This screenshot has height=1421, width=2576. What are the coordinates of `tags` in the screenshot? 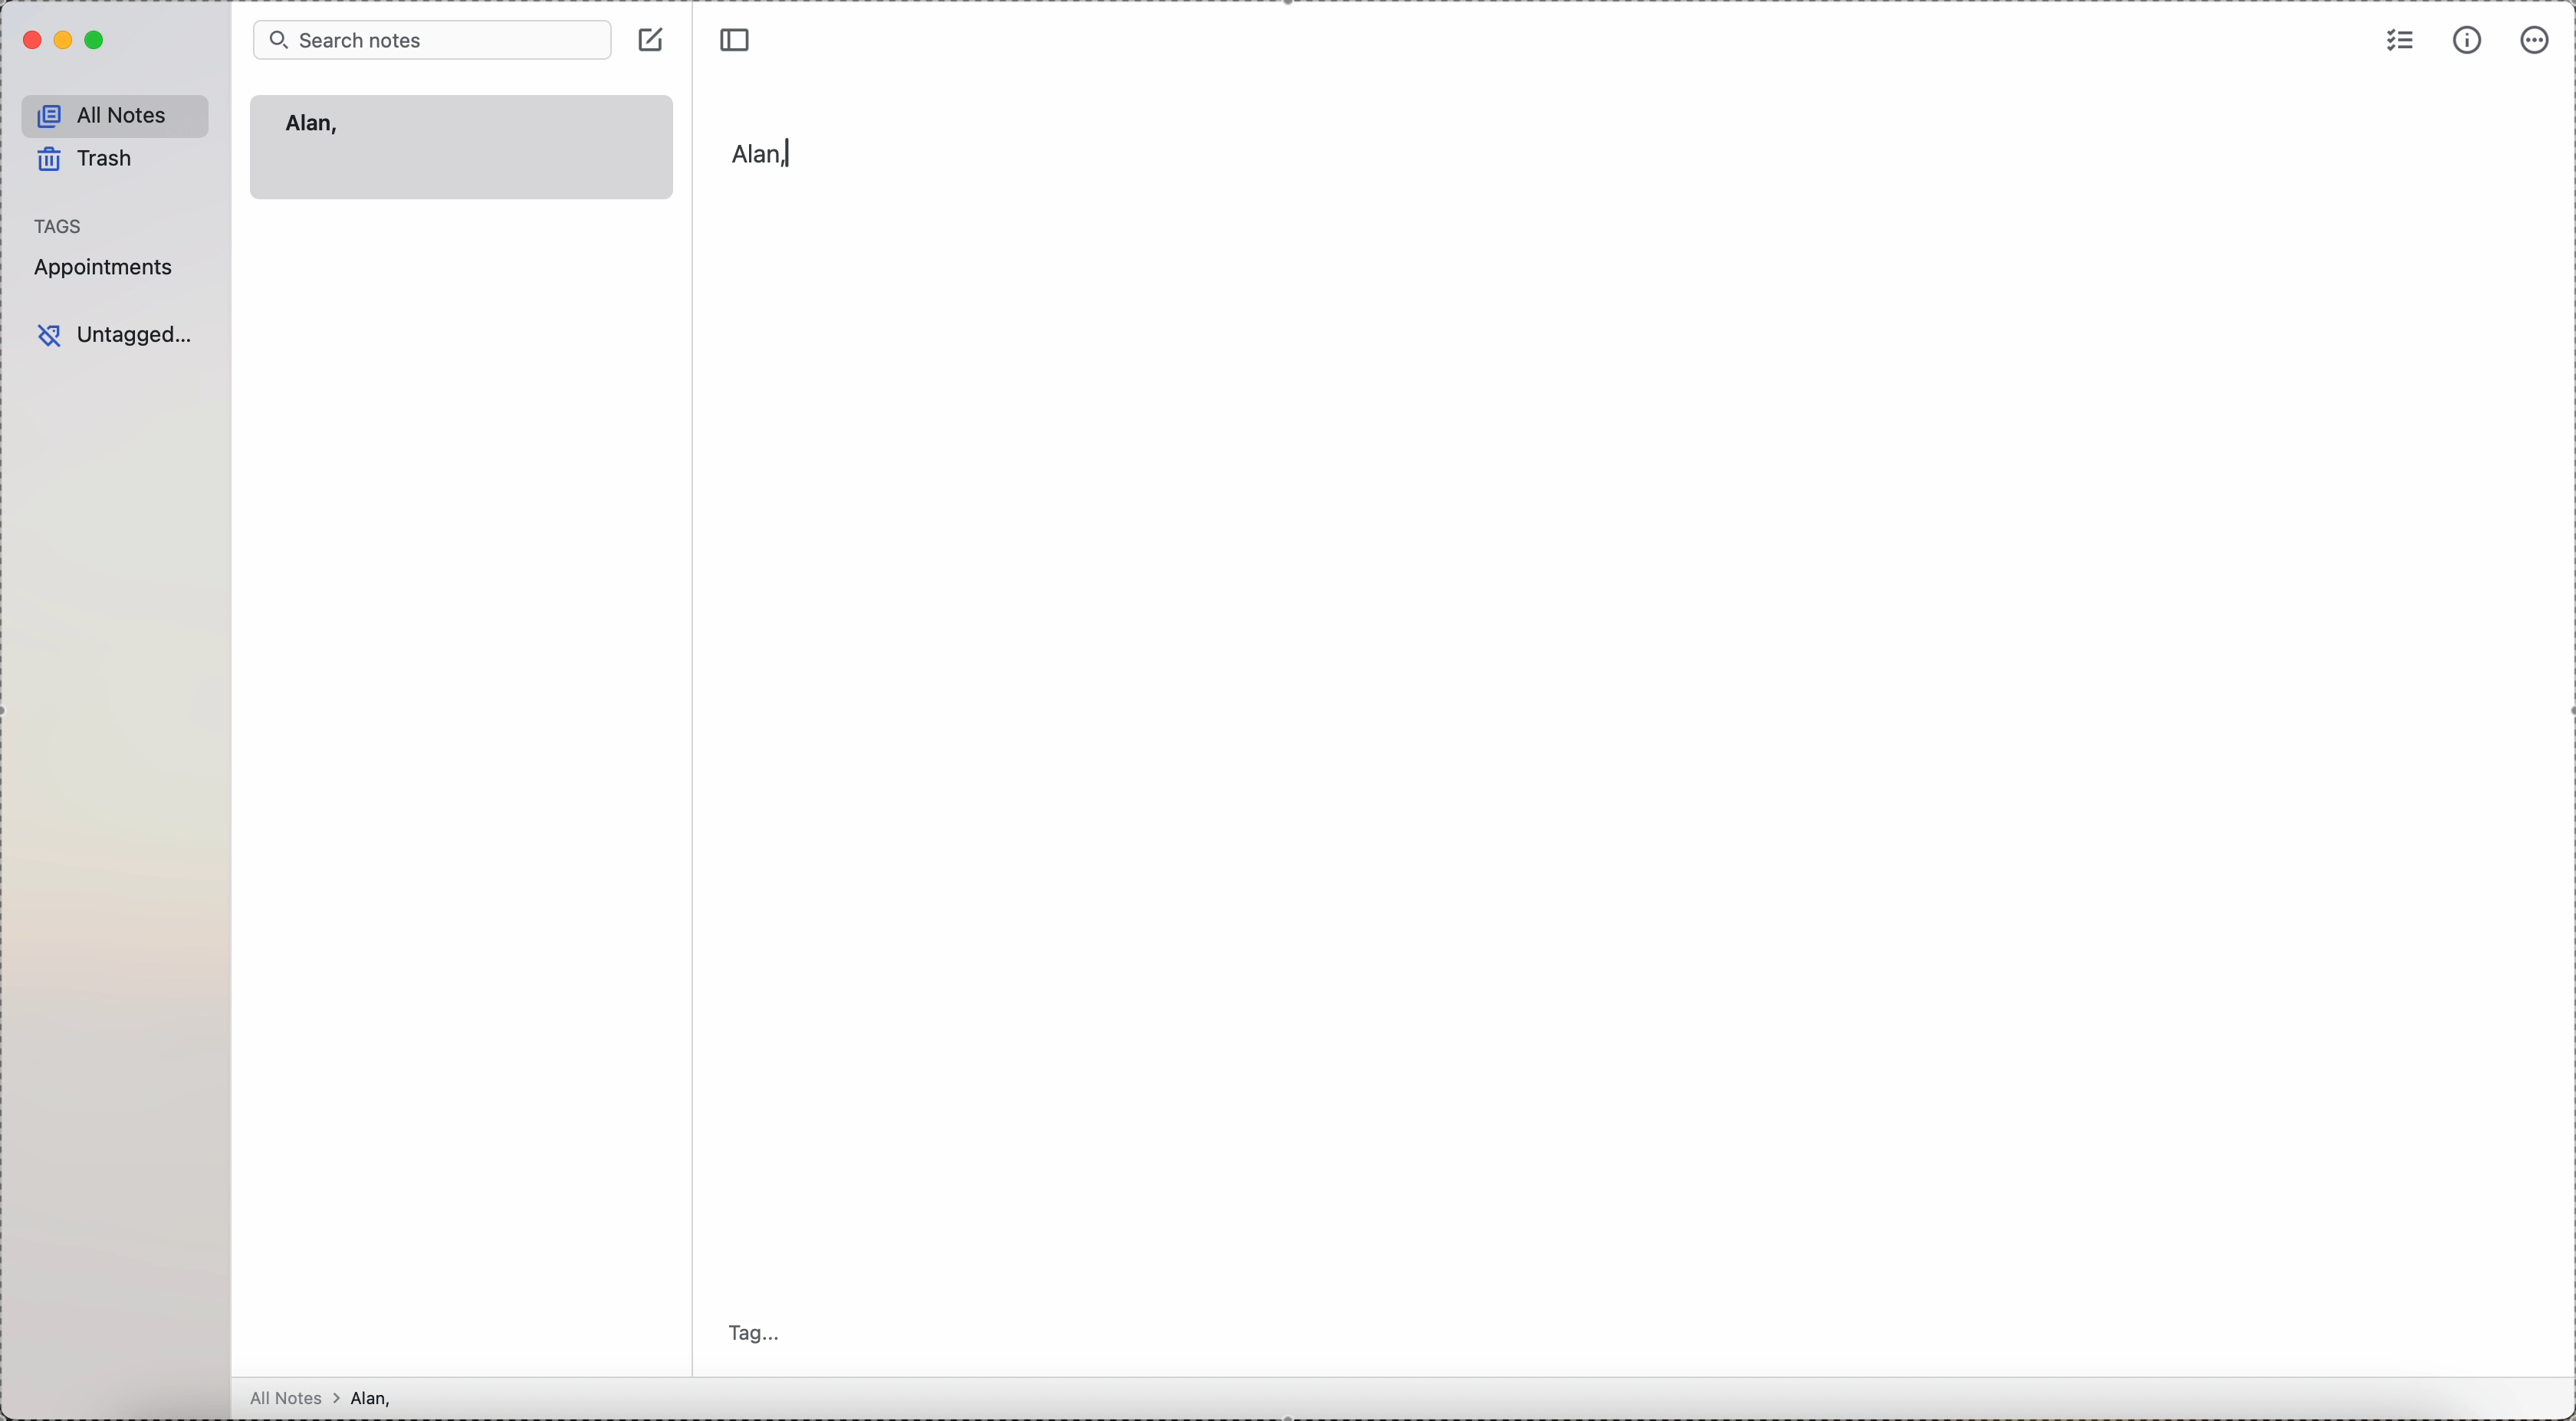 It's located at (60, 225).